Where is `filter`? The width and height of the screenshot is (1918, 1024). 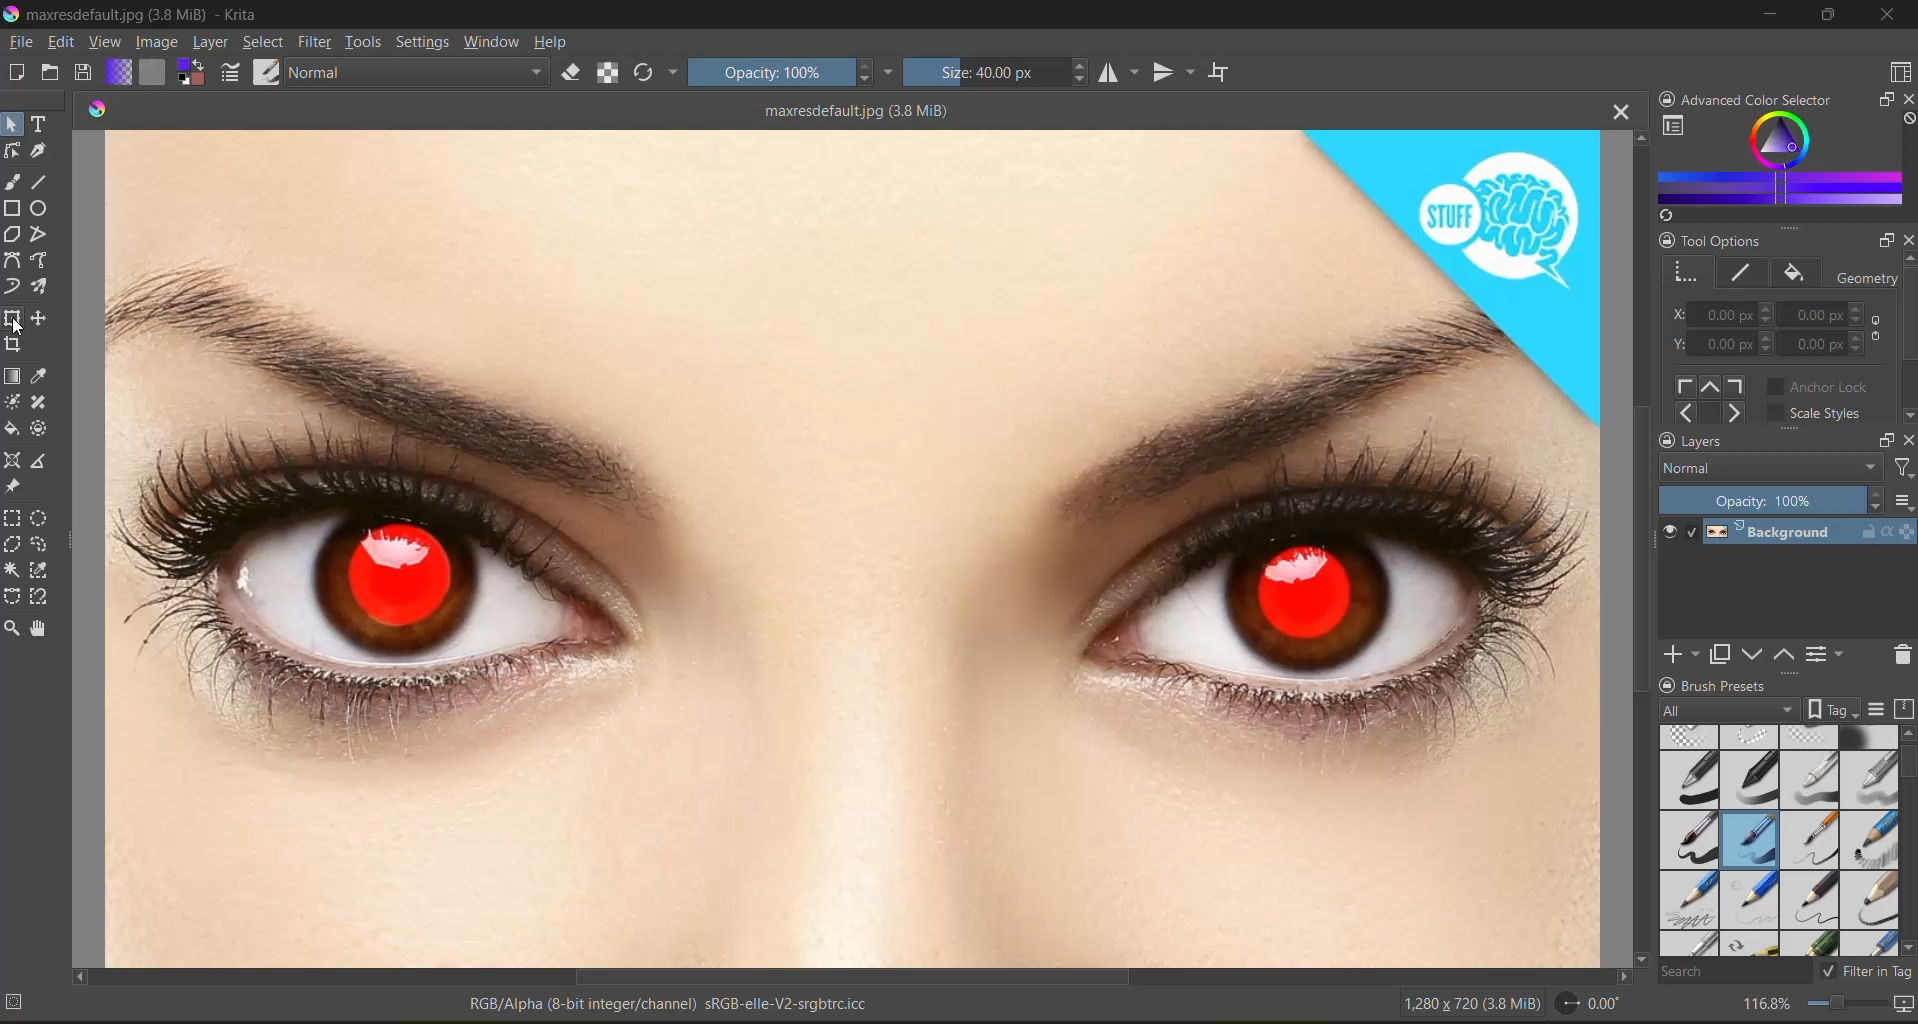 filter is located at coordinates (319, 41).